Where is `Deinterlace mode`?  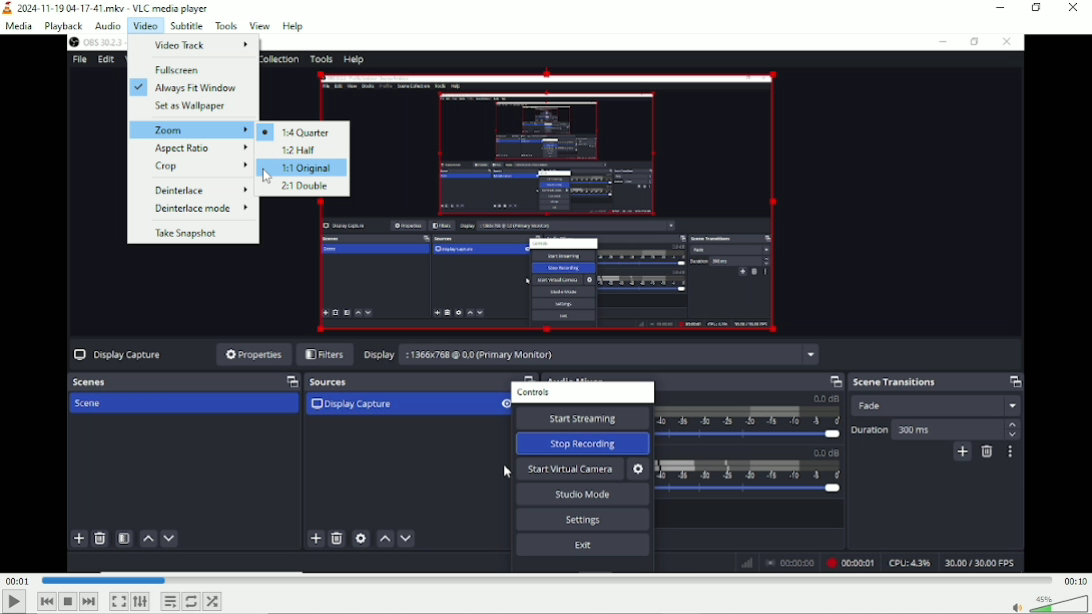
Deinterlace mode is located at coordinates (200, 208).